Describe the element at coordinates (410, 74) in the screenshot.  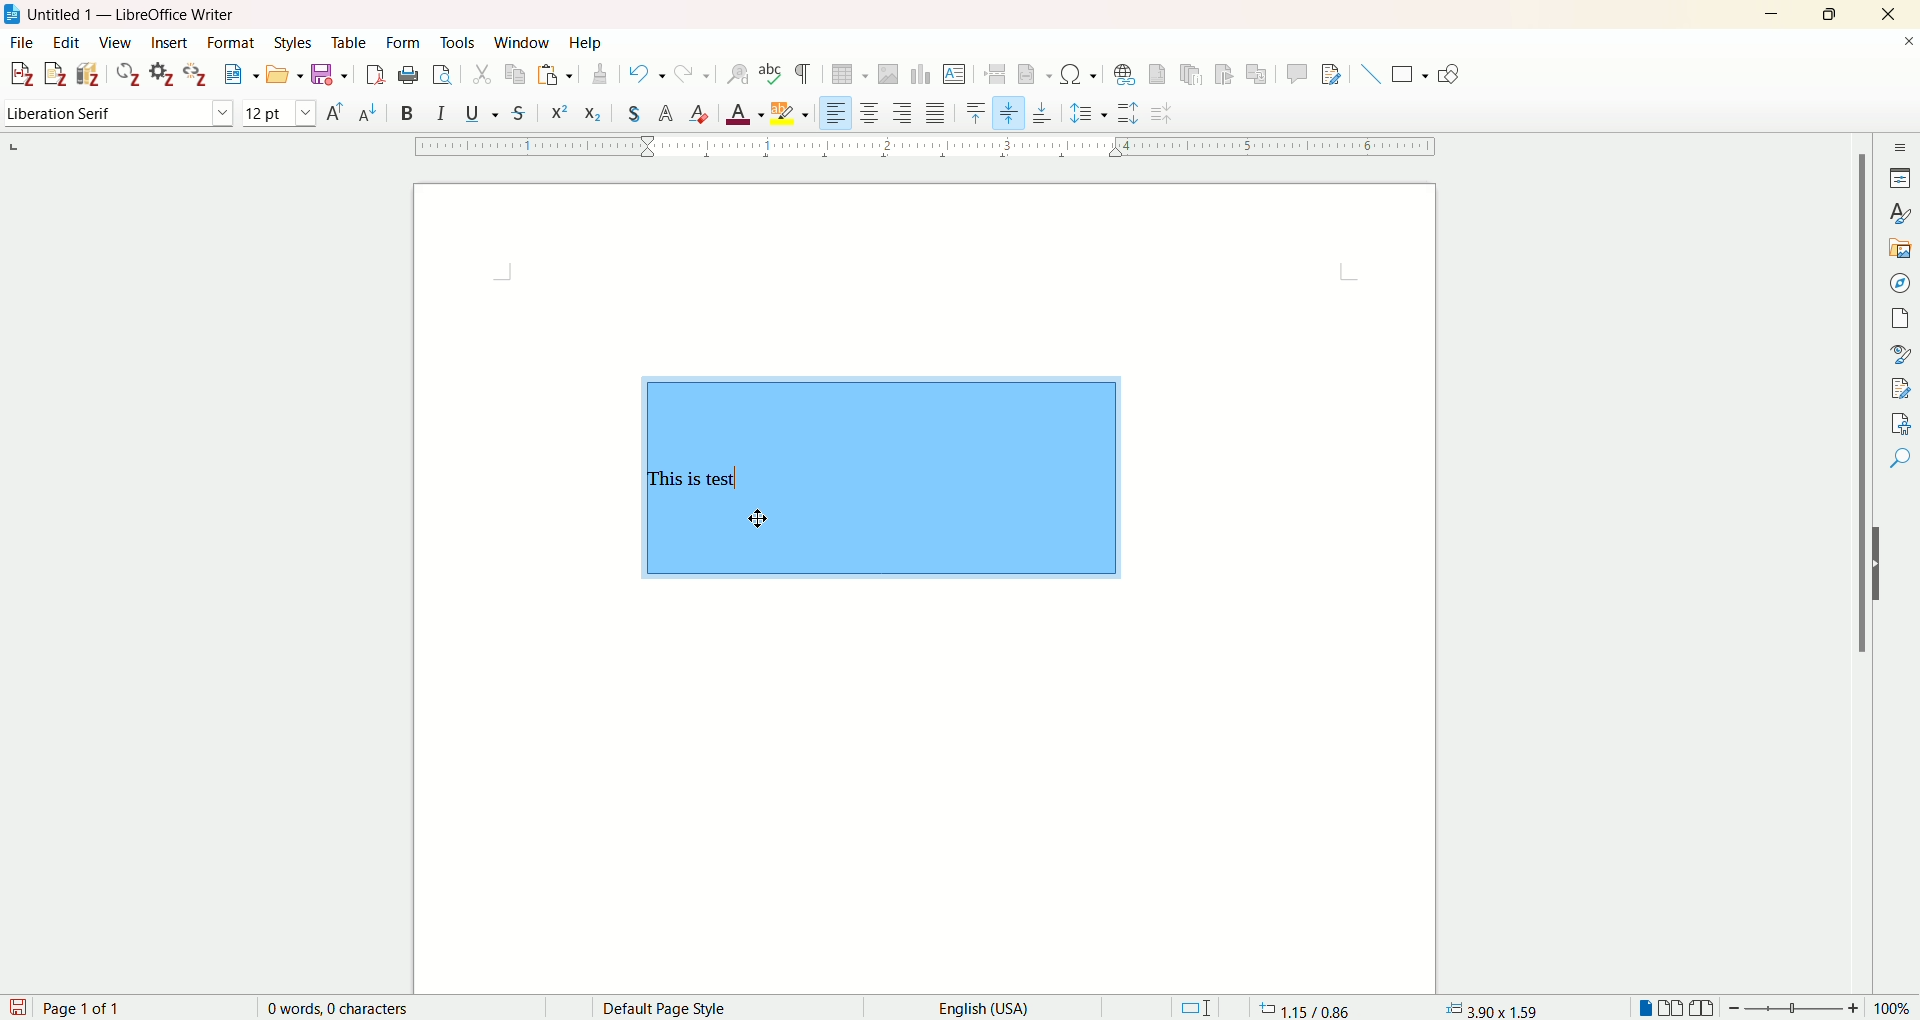
I see `print` at that location.